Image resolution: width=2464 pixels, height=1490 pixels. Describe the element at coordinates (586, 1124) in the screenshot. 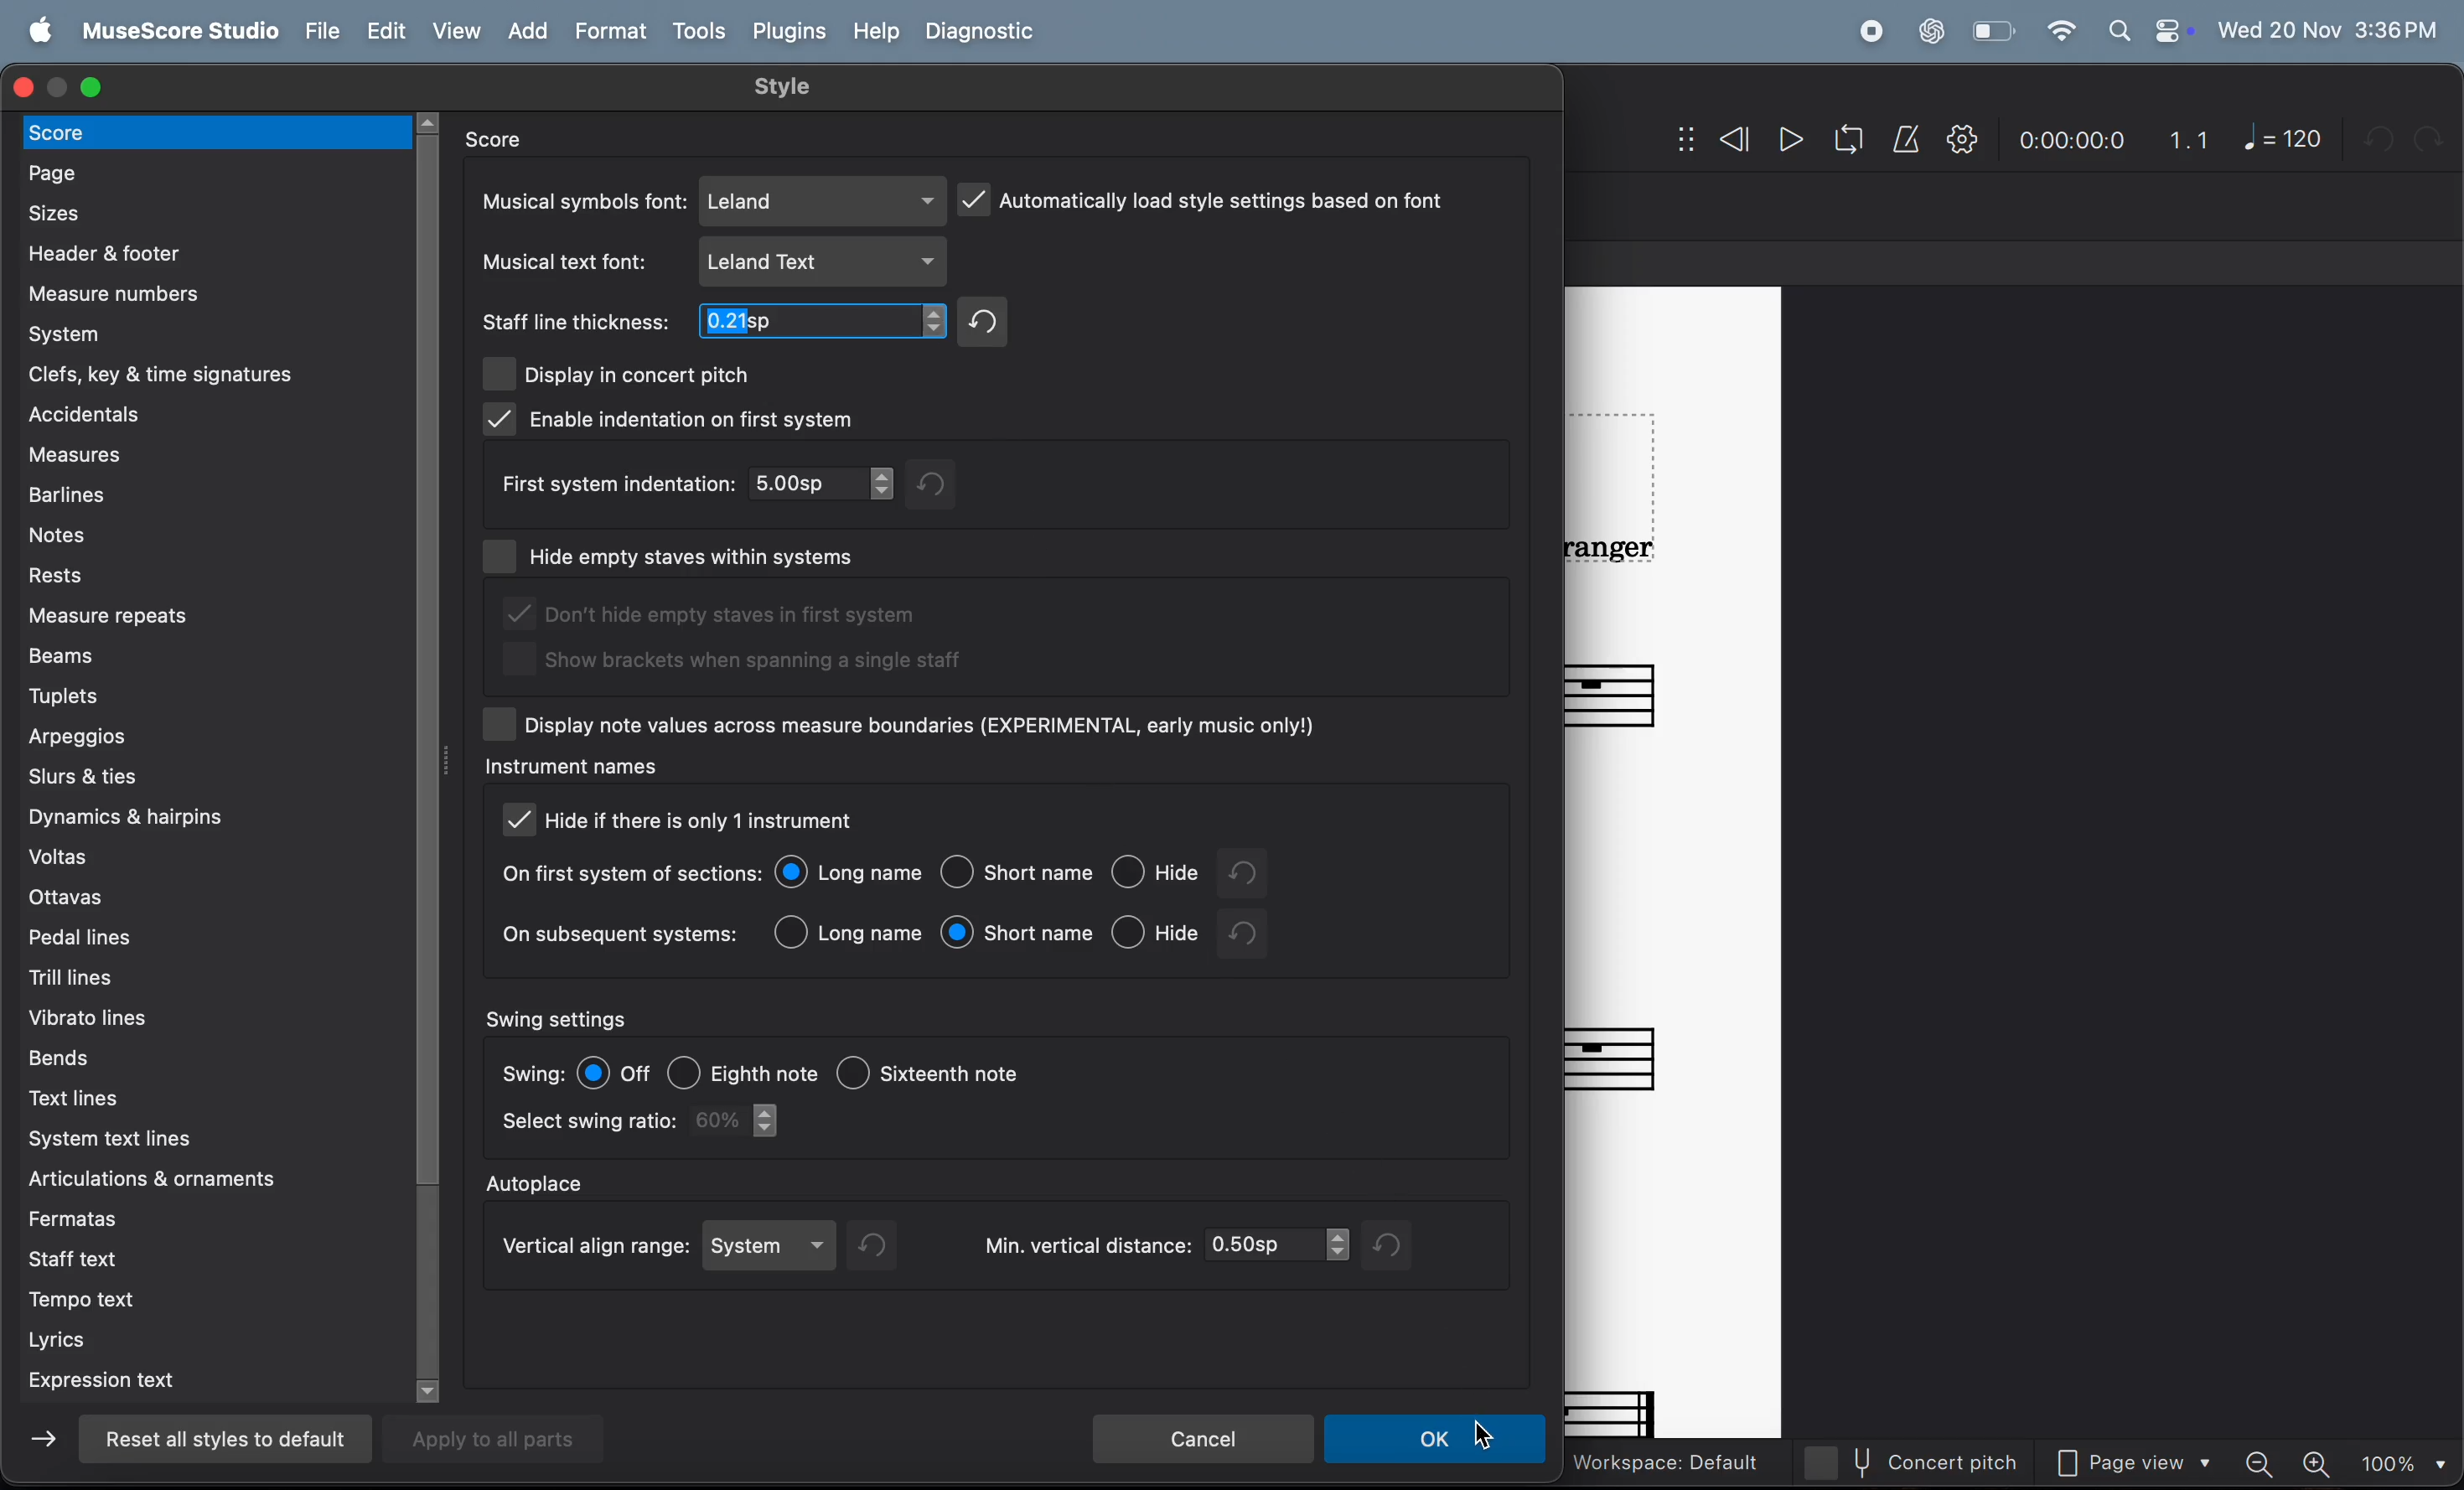

I see `select swing ratio` at that location.